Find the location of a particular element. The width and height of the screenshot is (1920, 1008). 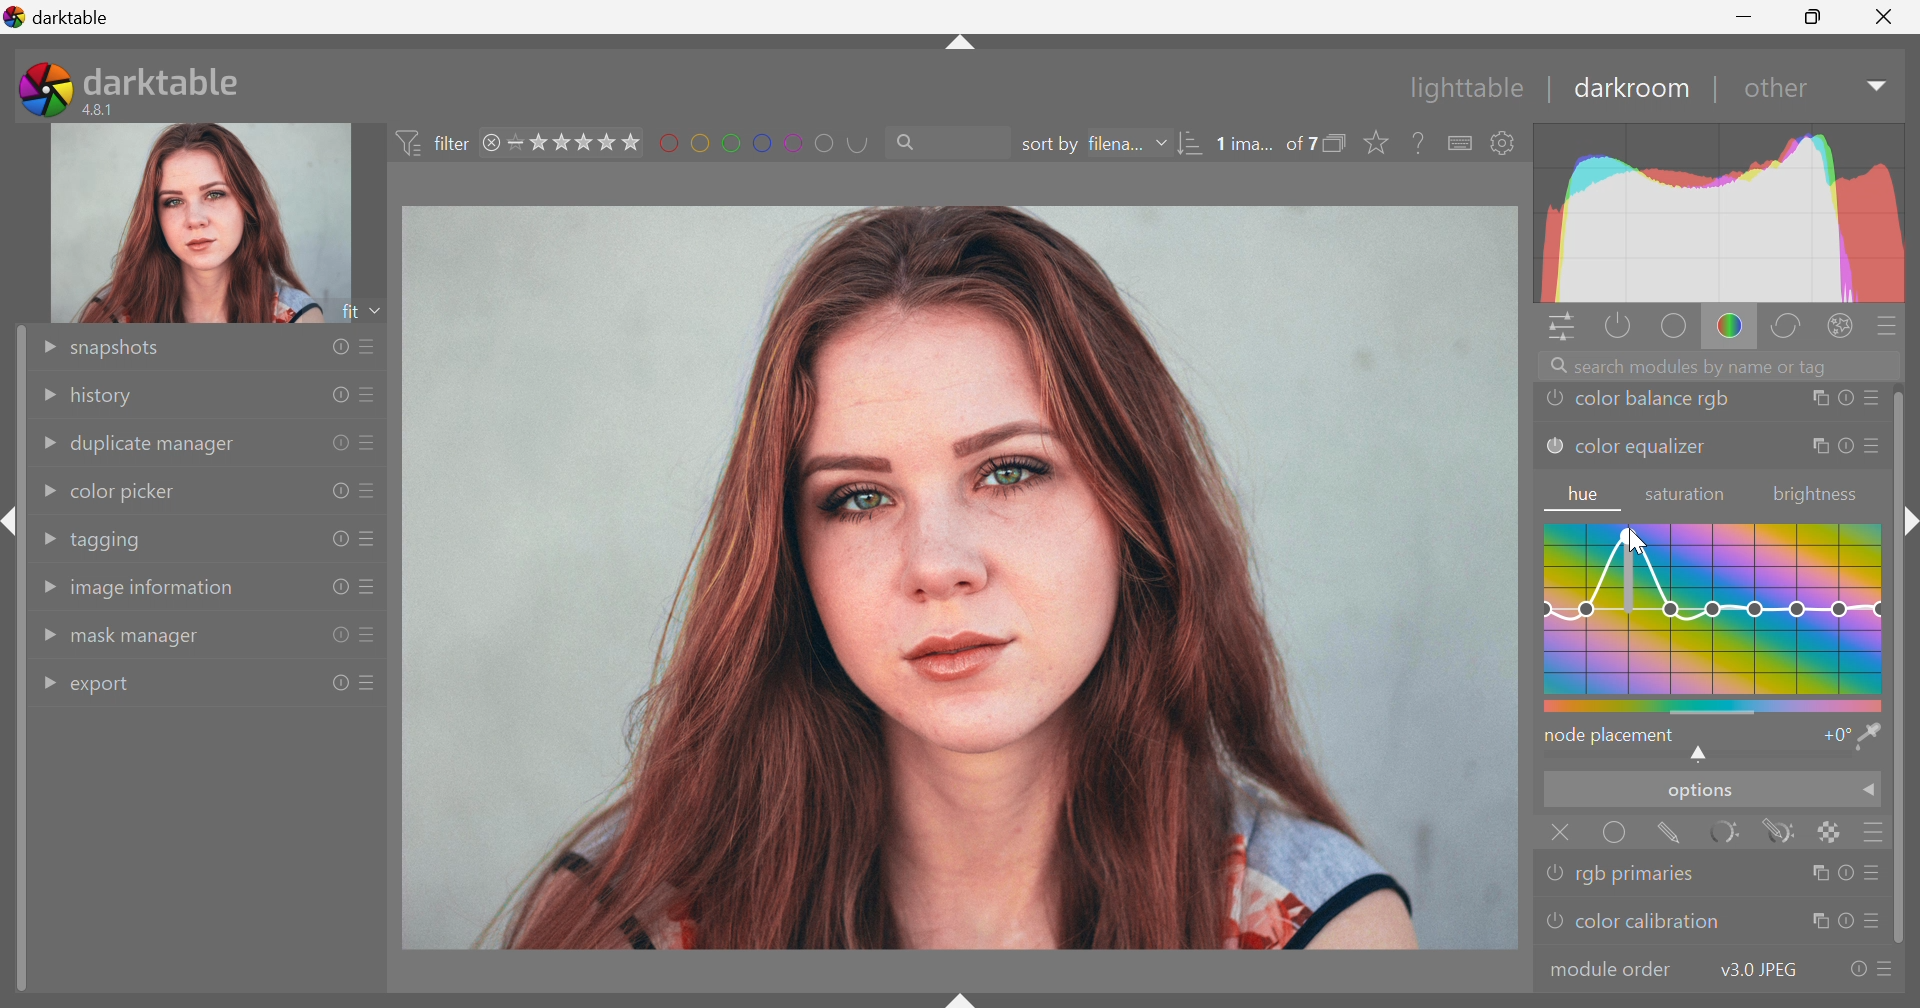

image information is located at coordinates (154, 593).